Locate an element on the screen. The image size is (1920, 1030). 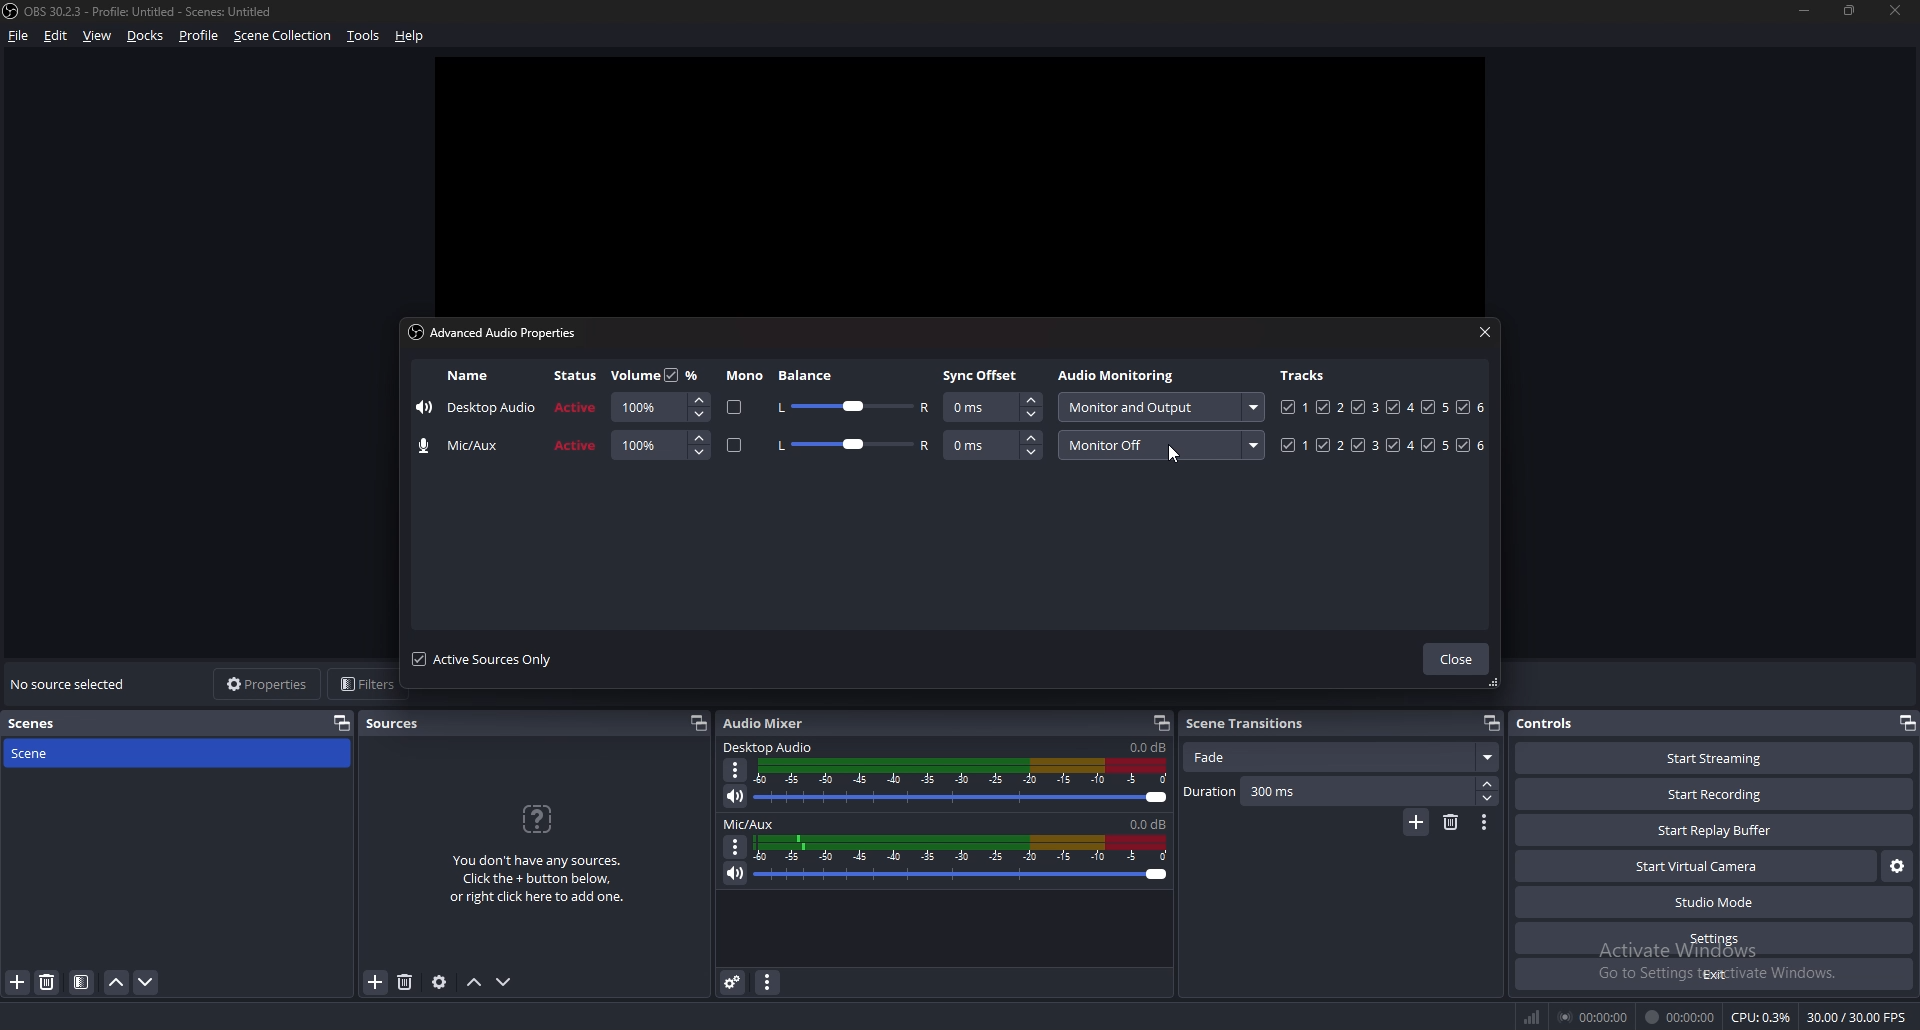
audio mixer is located at coordinates (771, 724).